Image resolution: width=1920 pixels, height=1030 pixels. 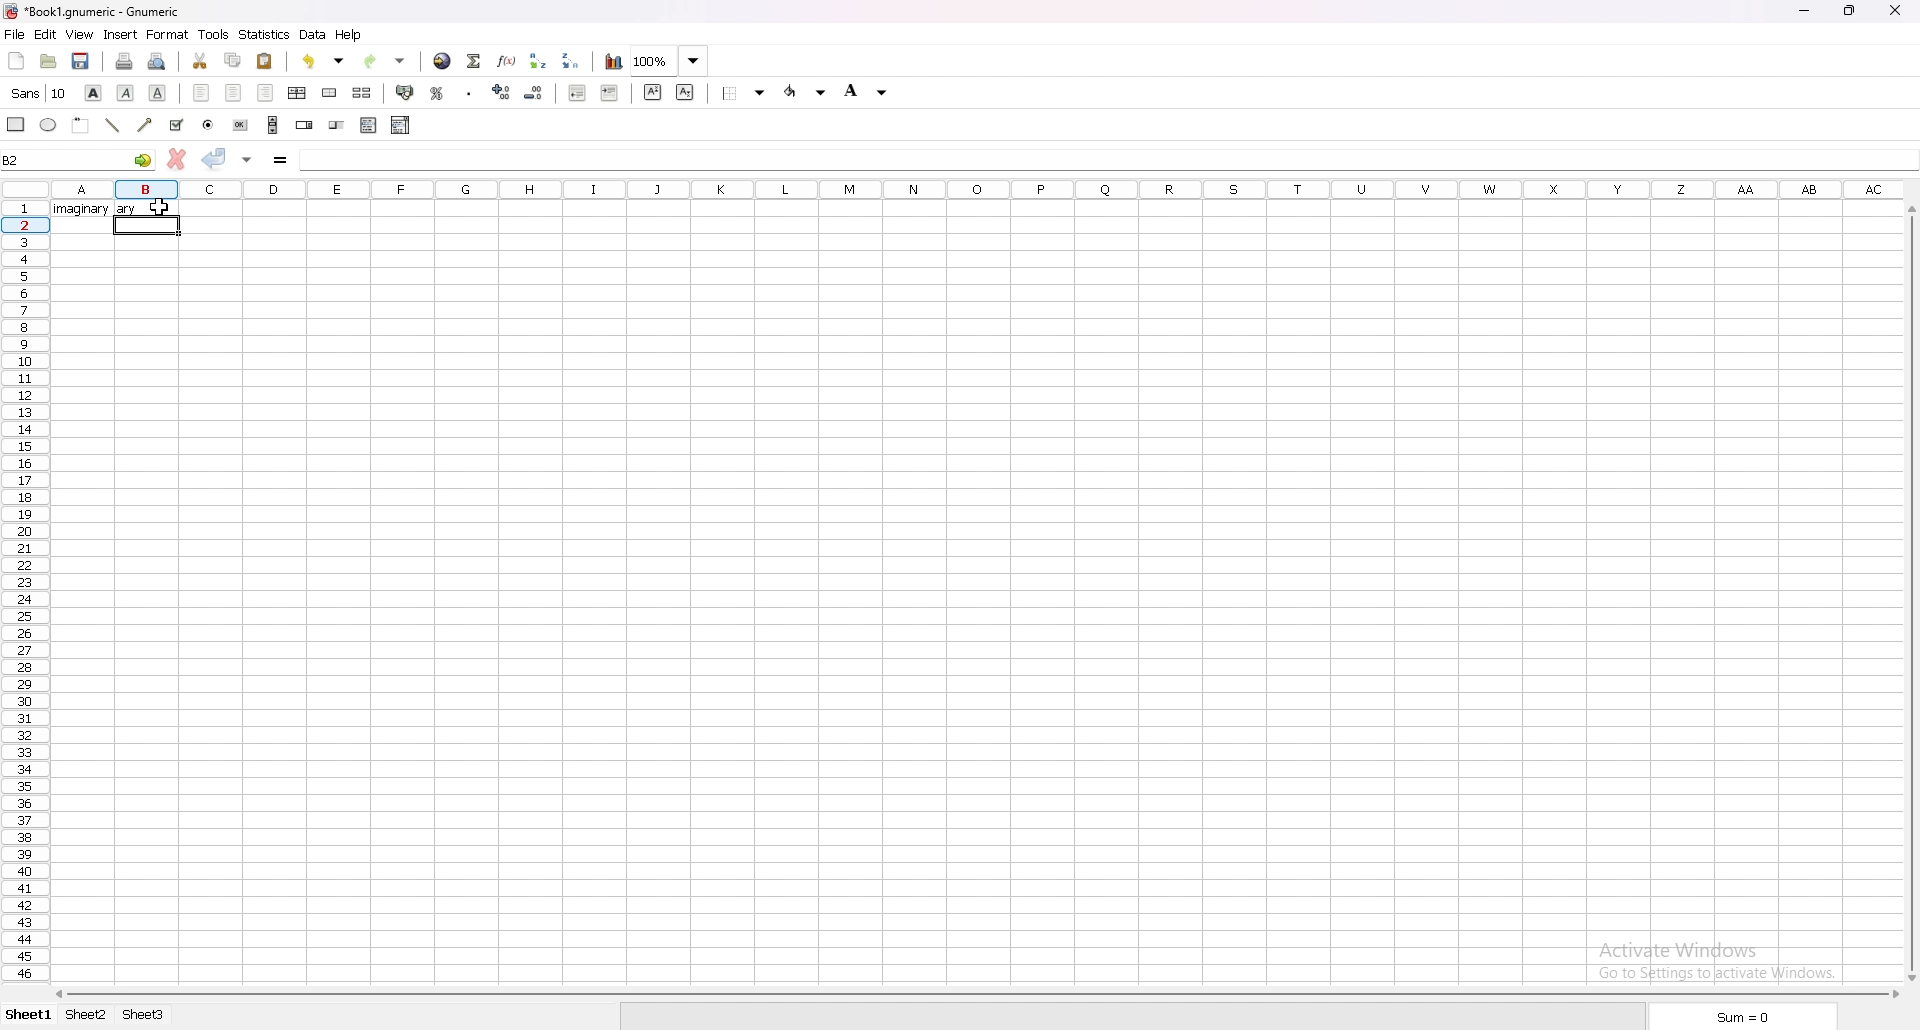 I want to click on close, so click(x=1895, y=9).